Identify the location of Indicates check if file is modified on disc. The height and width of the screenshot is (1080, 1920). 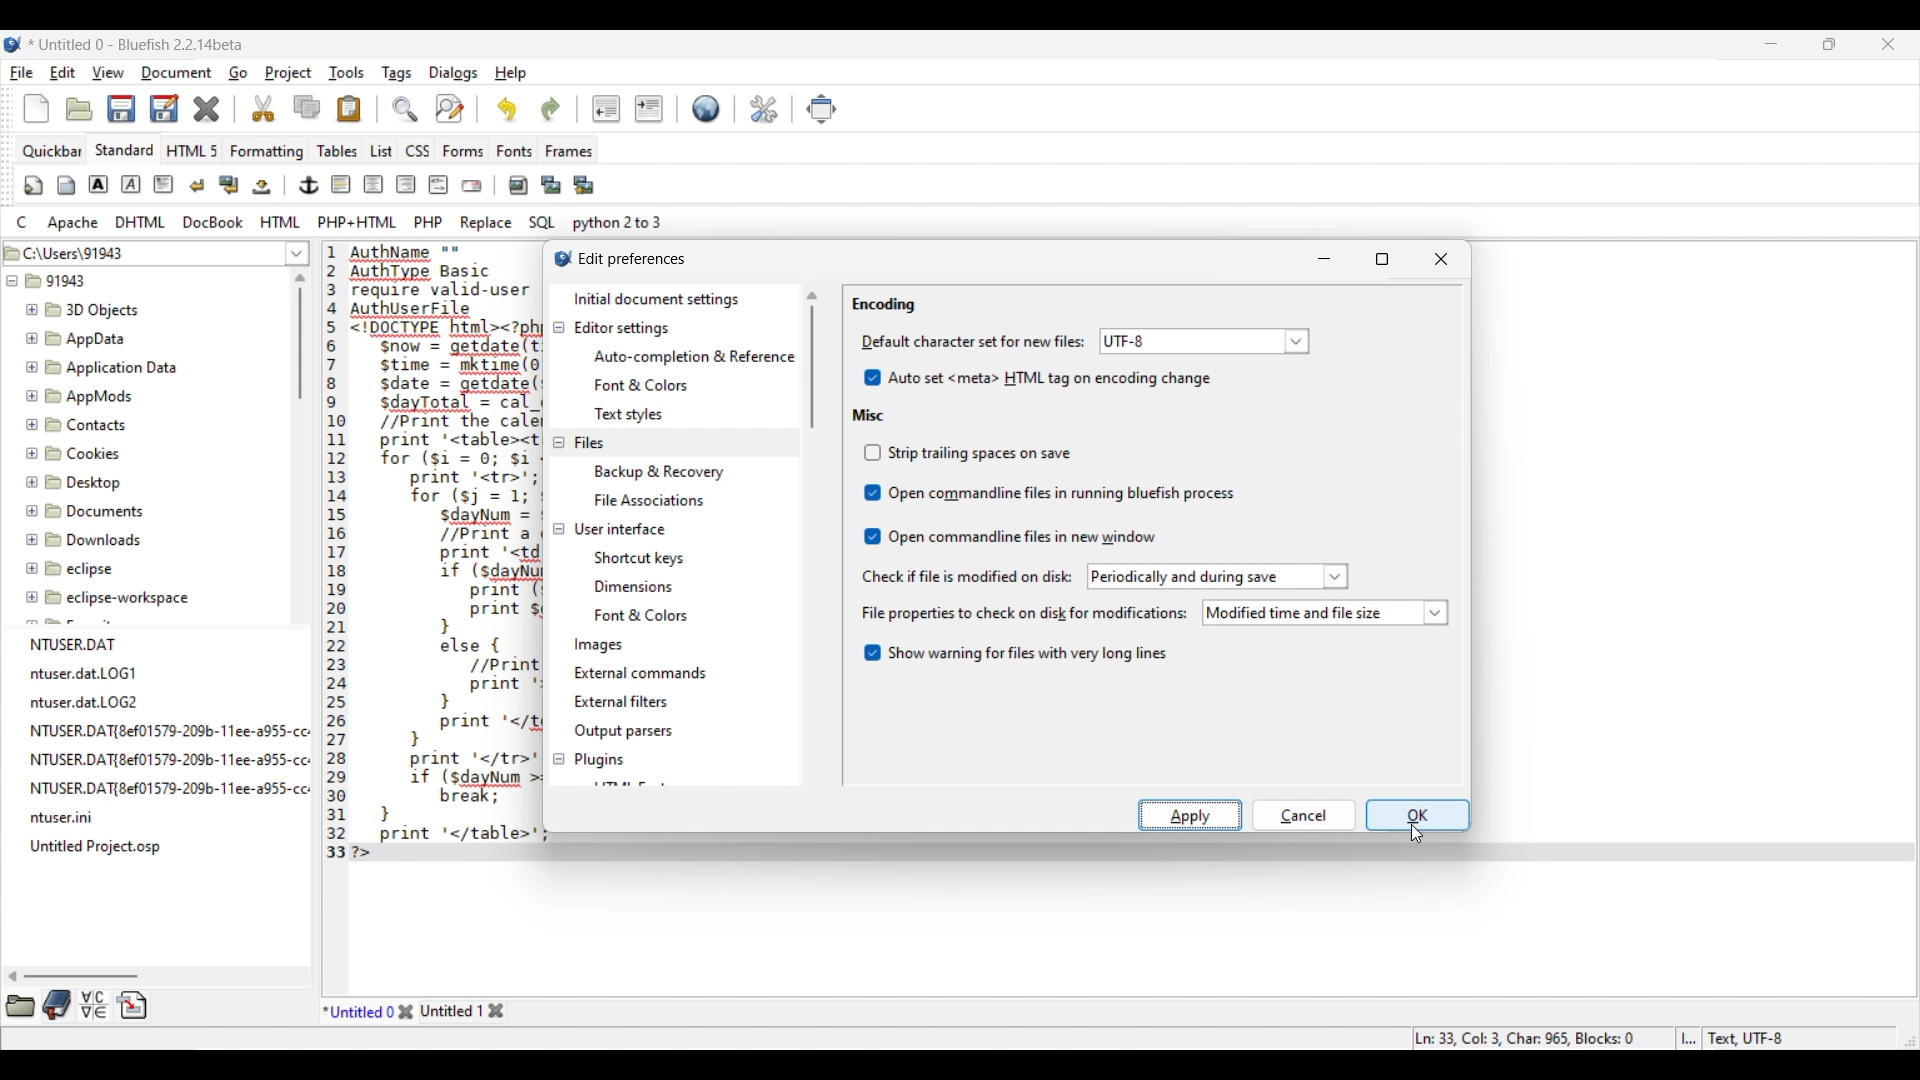
(966, 577).